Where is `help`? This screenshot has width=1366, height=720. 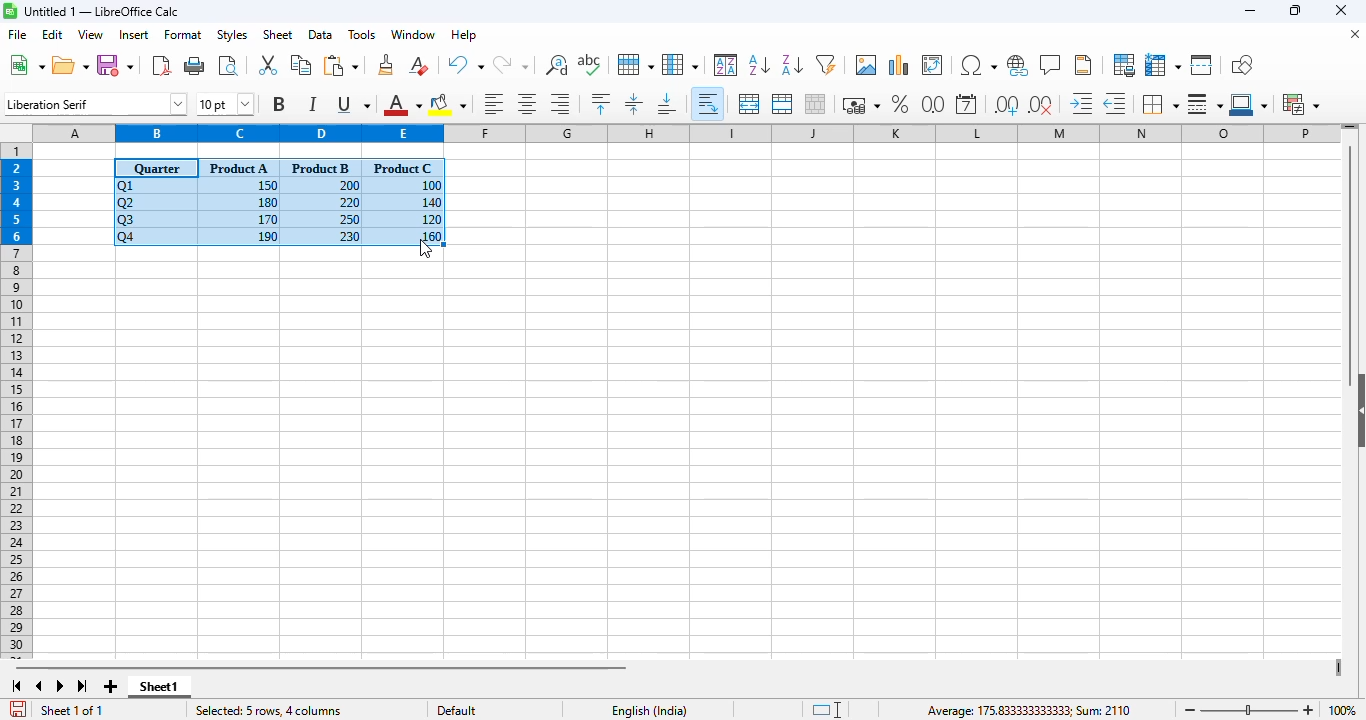
help is located at coordinates (464, 35).